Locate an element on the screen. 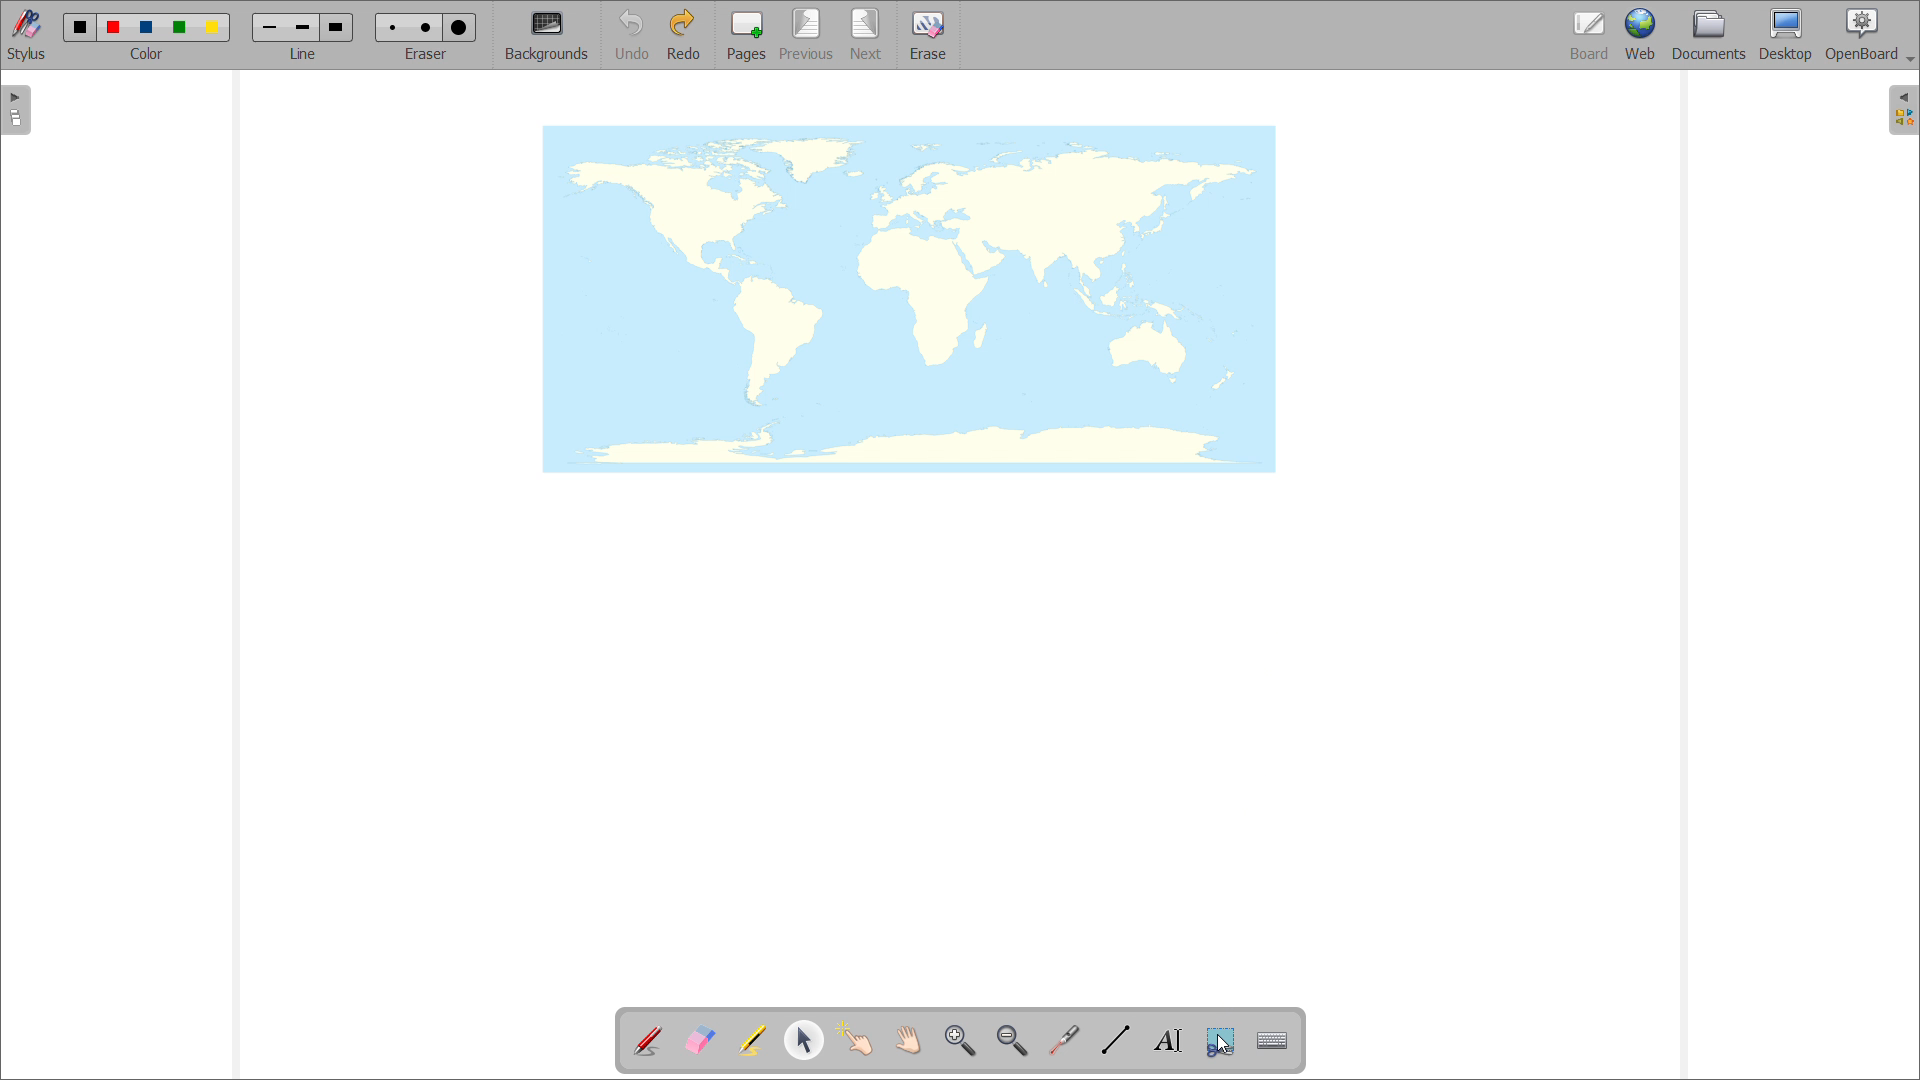 The image size is (1920, 1080). zoom in is located at coordinates (960, 1041).